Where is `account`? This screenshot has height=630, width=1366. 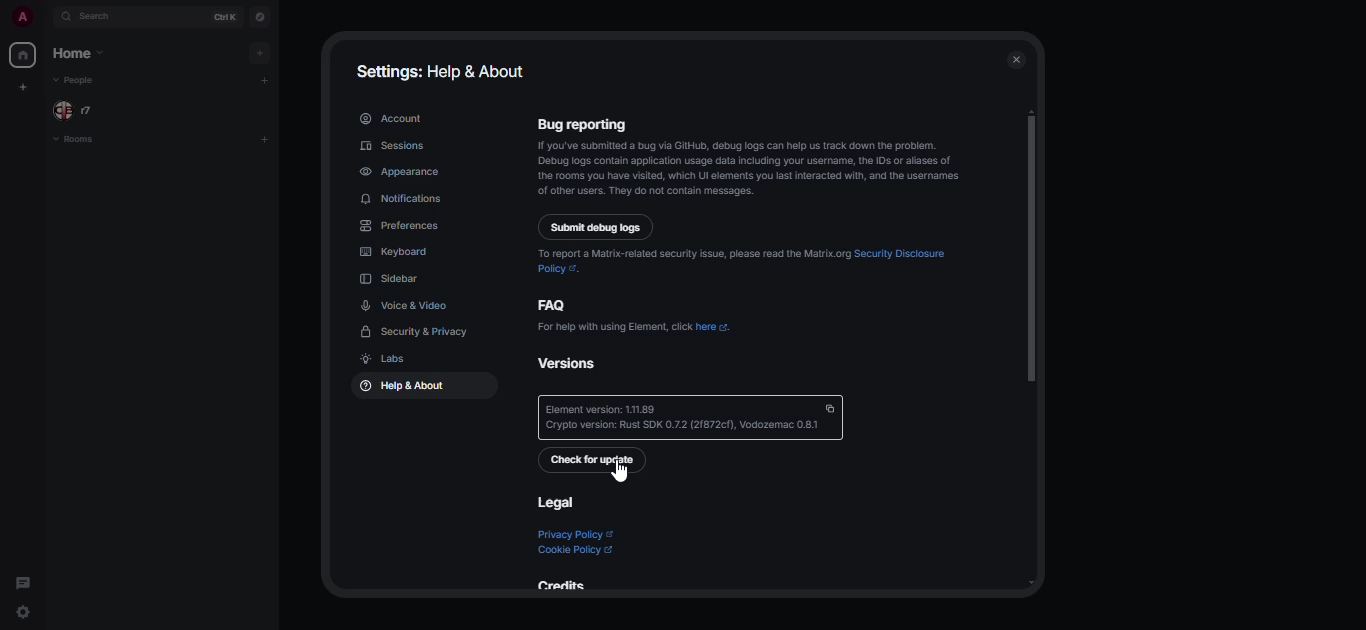
account is located at coordinates (391, 118).